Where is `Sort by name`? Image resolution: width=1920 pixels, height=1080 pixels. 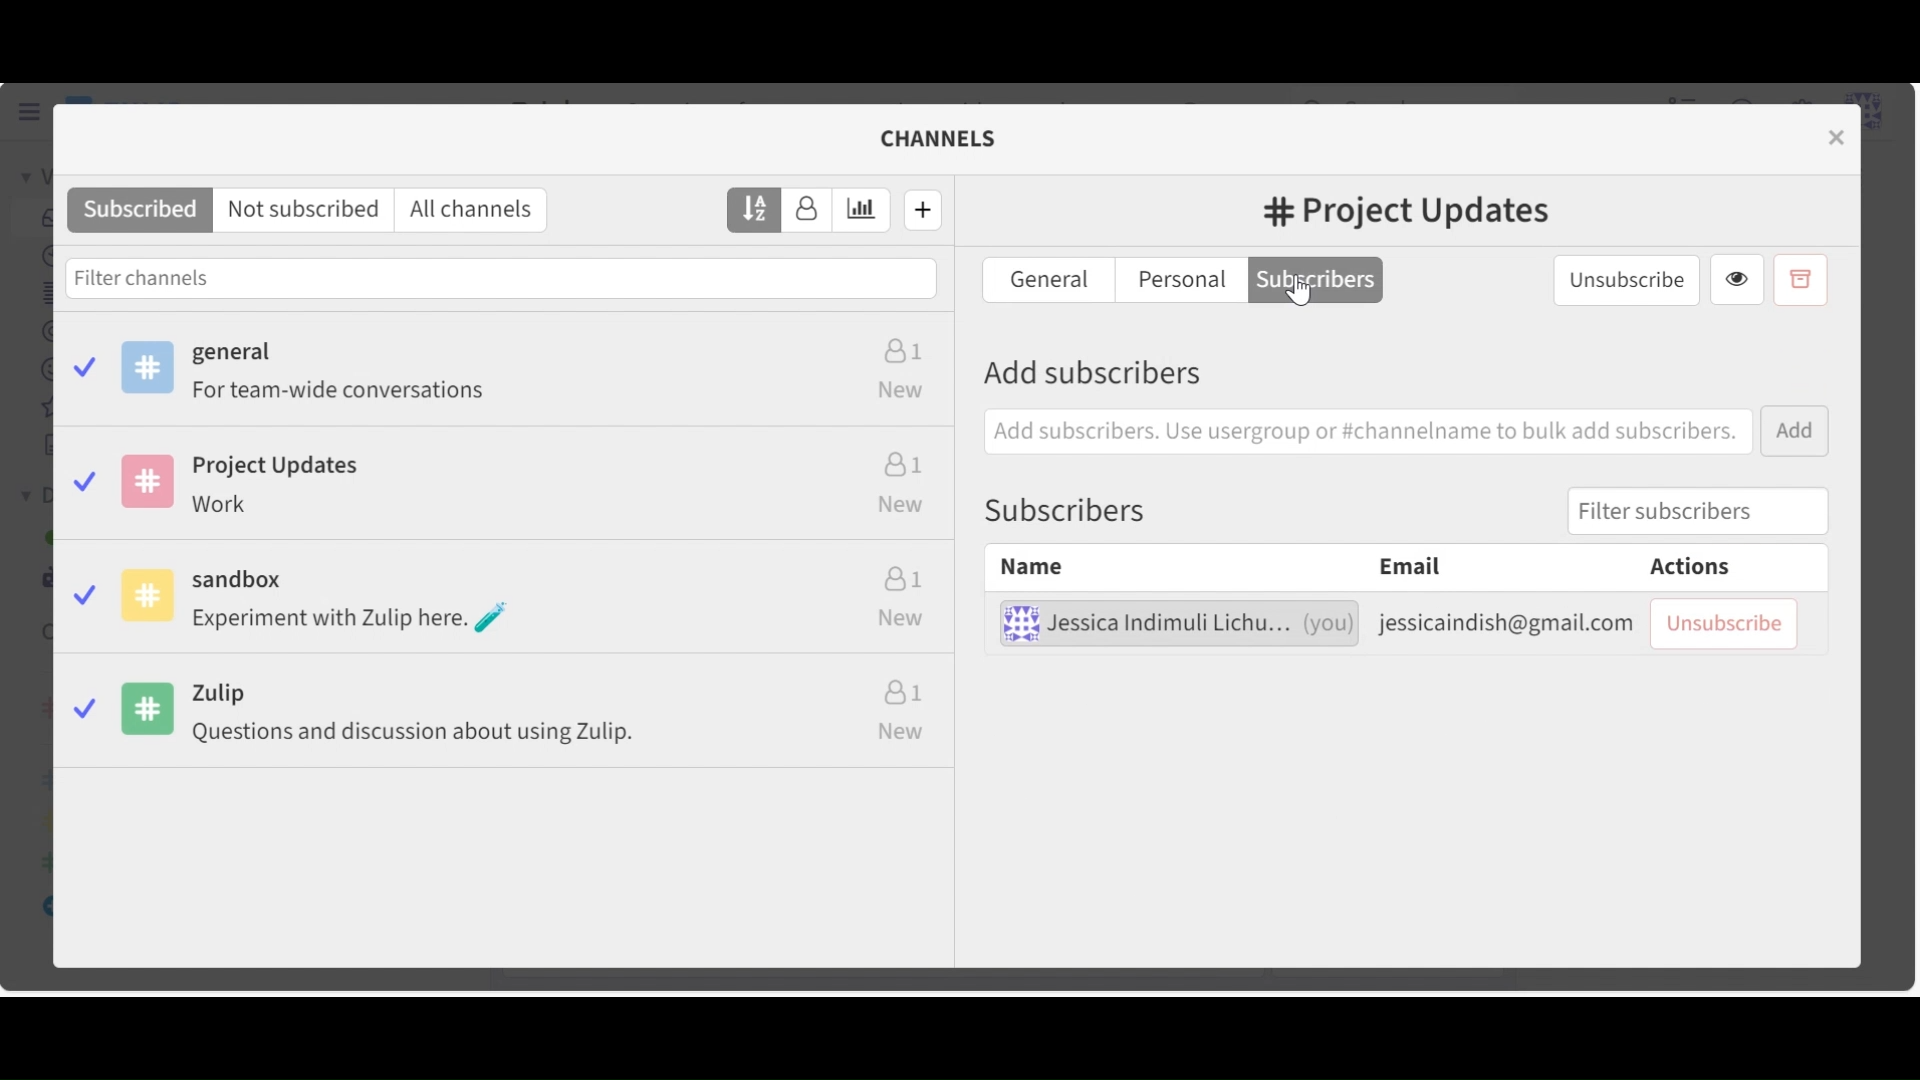
Sort by name is located at coordinates (754, 209).